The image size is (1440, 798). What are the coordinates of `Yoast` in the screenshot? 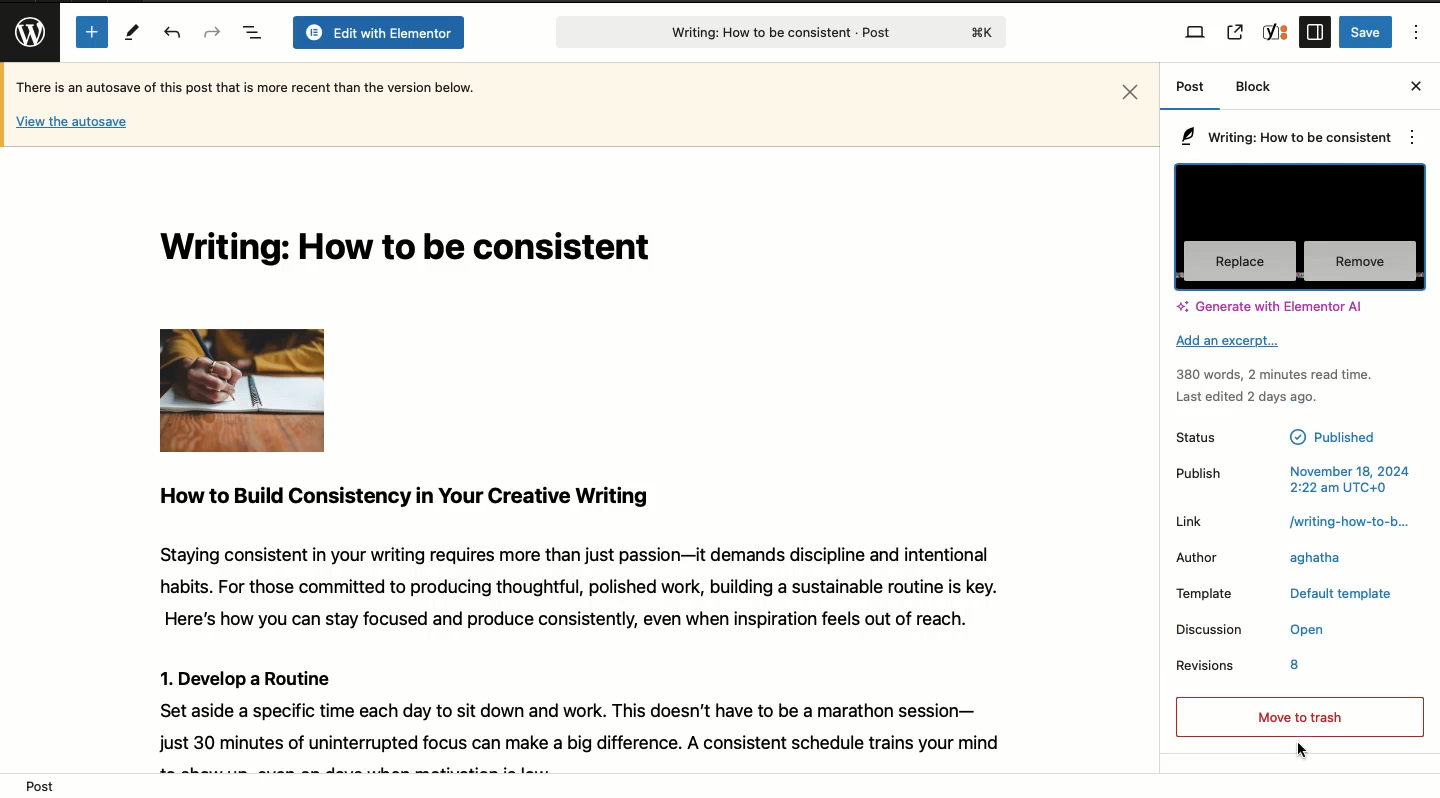 It's located at (1276, 32).